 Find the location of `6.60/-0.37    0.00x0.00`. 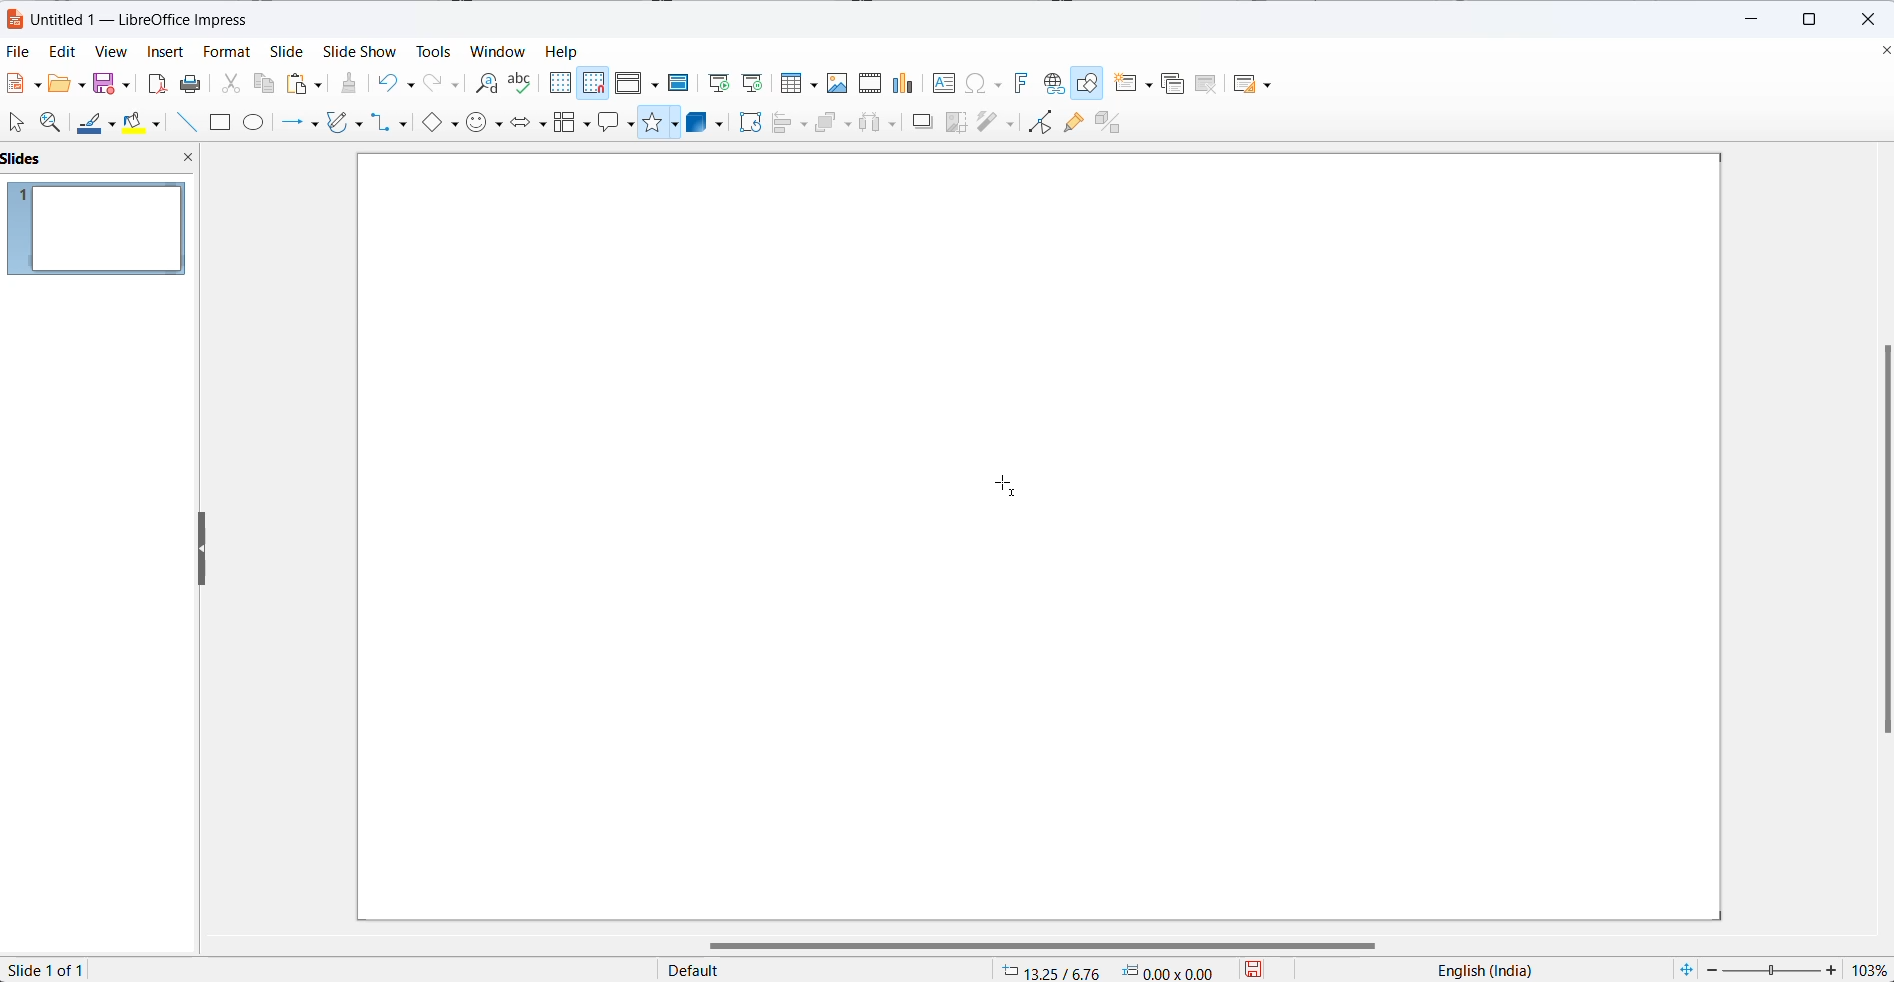

6.60/-0.37    0.00x0.00 is located at coordinates (1110, 972).